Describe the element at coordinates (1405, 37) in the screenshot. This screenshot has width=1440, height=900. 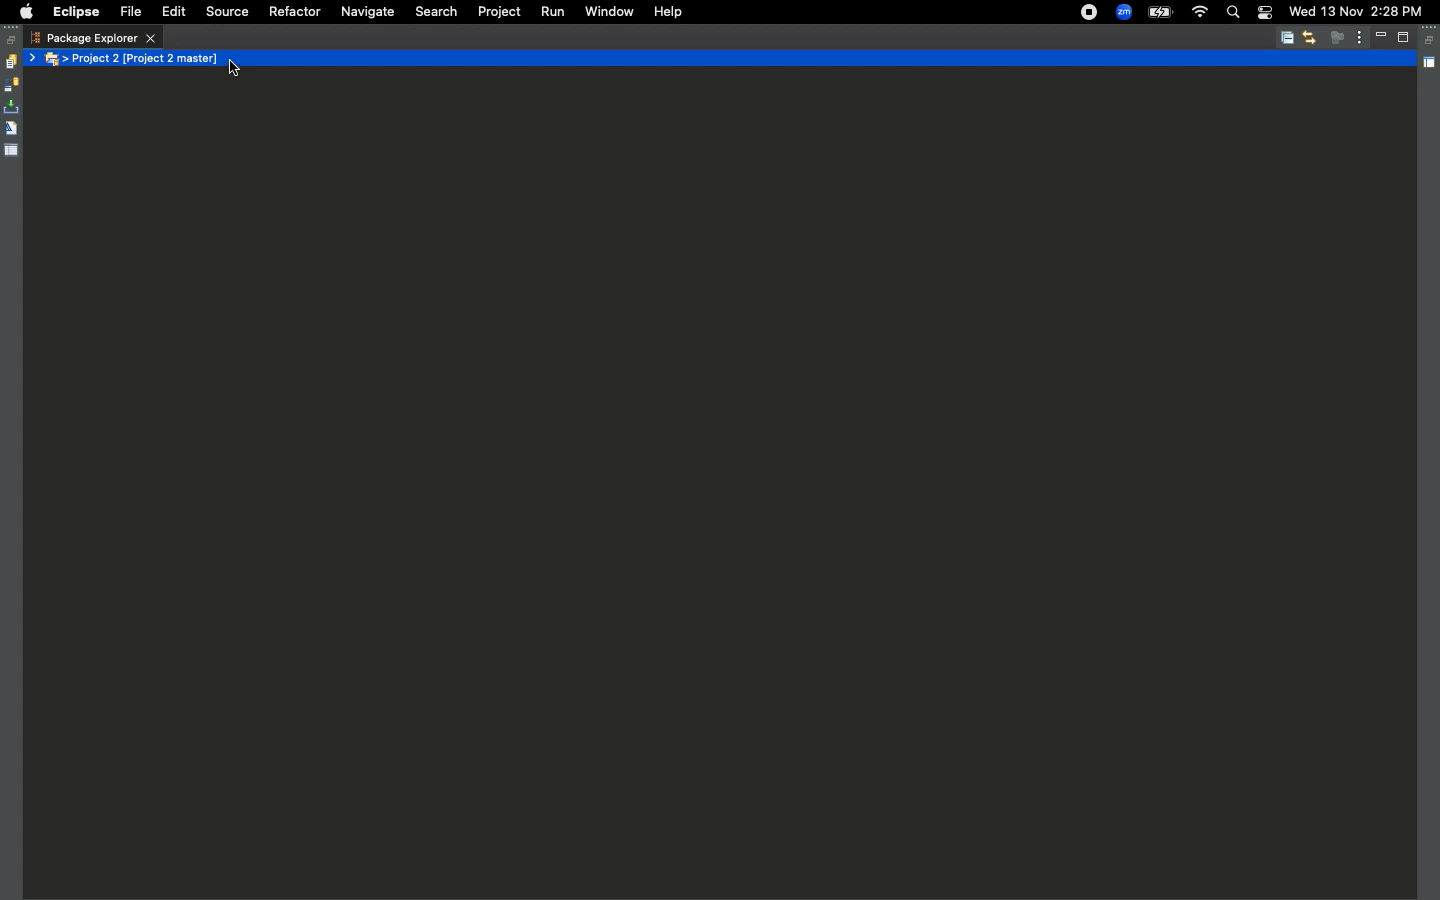
I see `Maximize` at that location.